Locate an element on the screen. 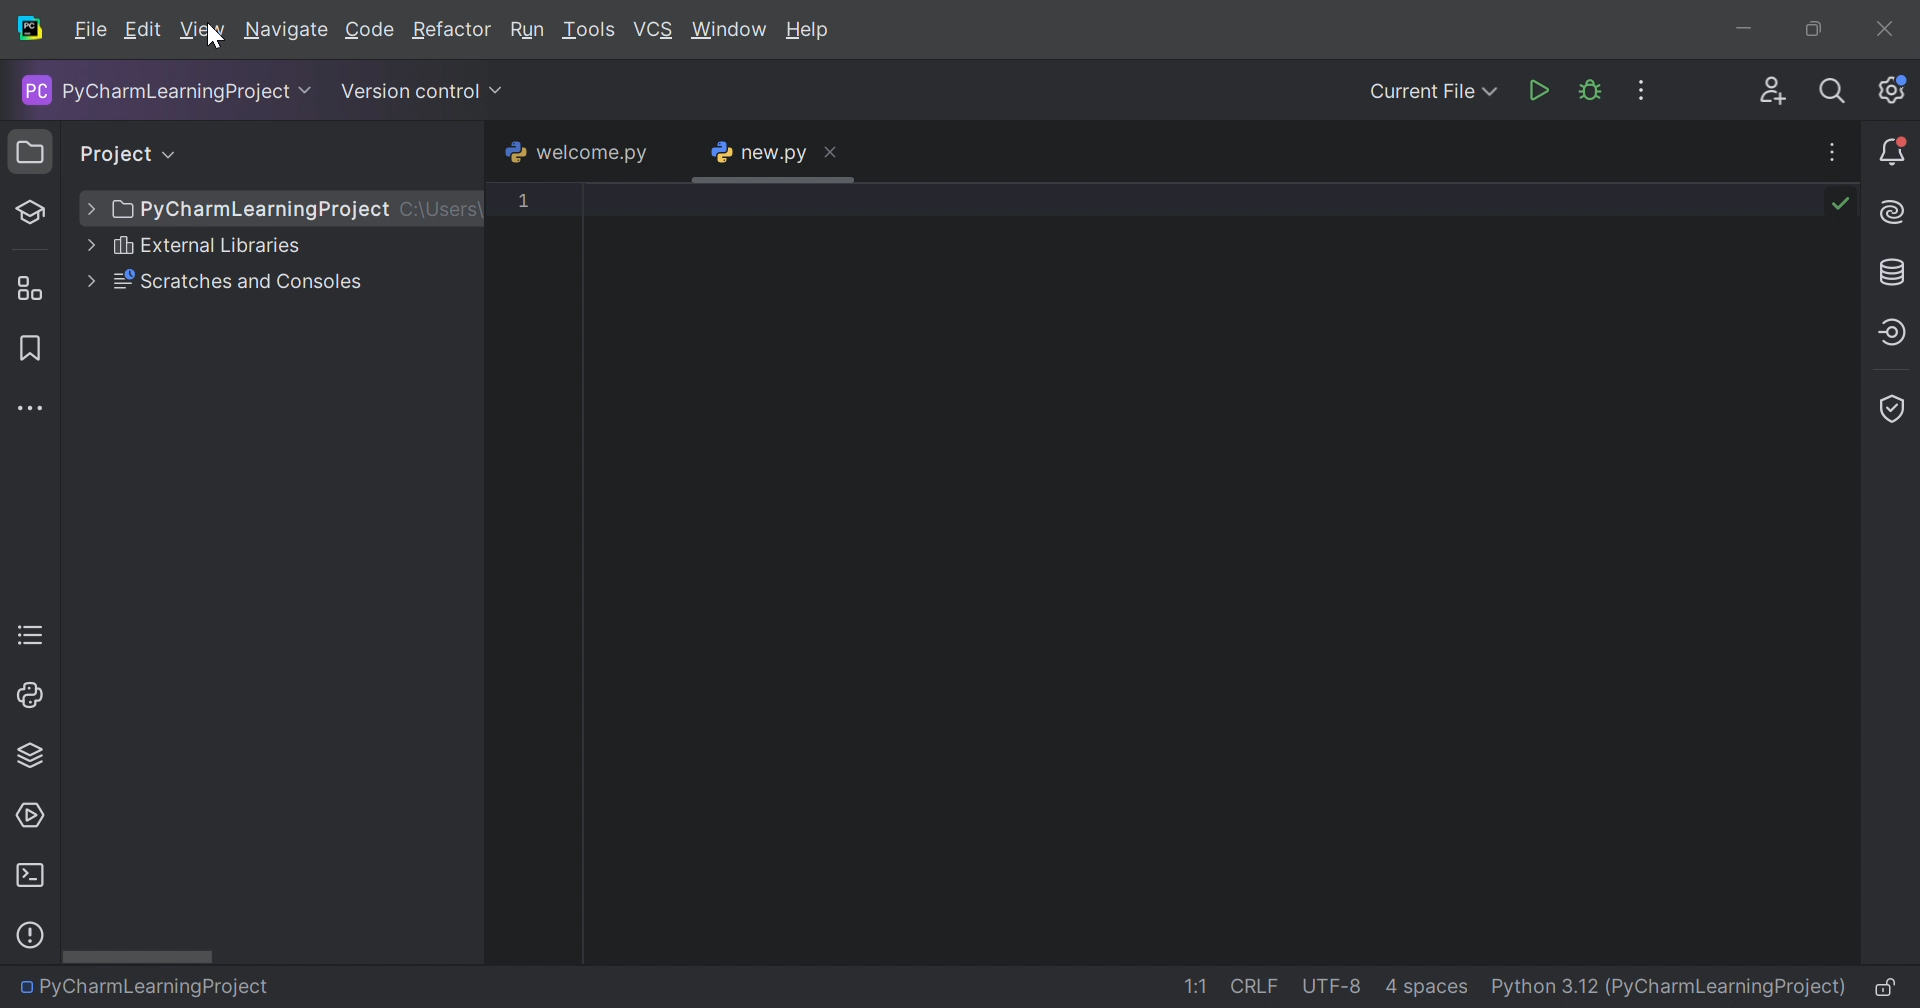  More tool windows is located at coordinates (29, 408).